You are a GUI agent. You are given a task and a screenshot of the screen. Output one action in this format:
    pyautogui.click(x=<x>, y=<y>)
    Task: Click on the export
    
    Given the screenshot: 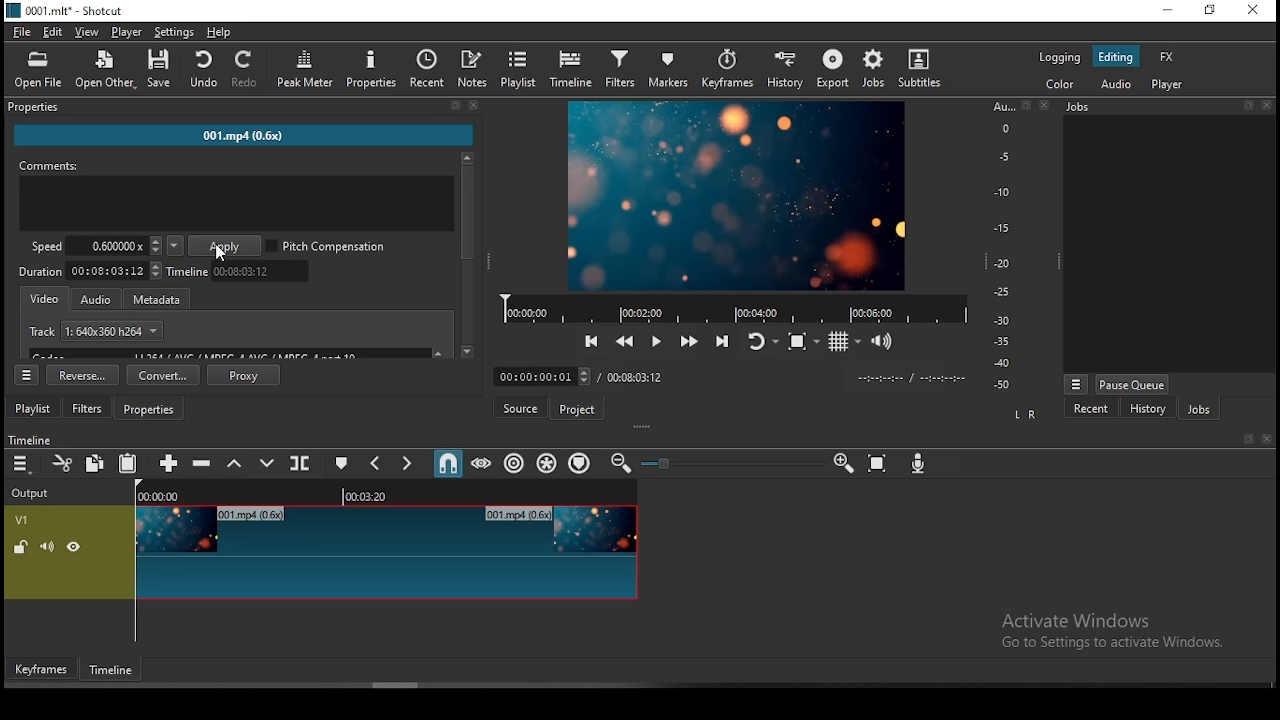 What is the action you would take?
    pyautogui.click(x=829, y=69)
    